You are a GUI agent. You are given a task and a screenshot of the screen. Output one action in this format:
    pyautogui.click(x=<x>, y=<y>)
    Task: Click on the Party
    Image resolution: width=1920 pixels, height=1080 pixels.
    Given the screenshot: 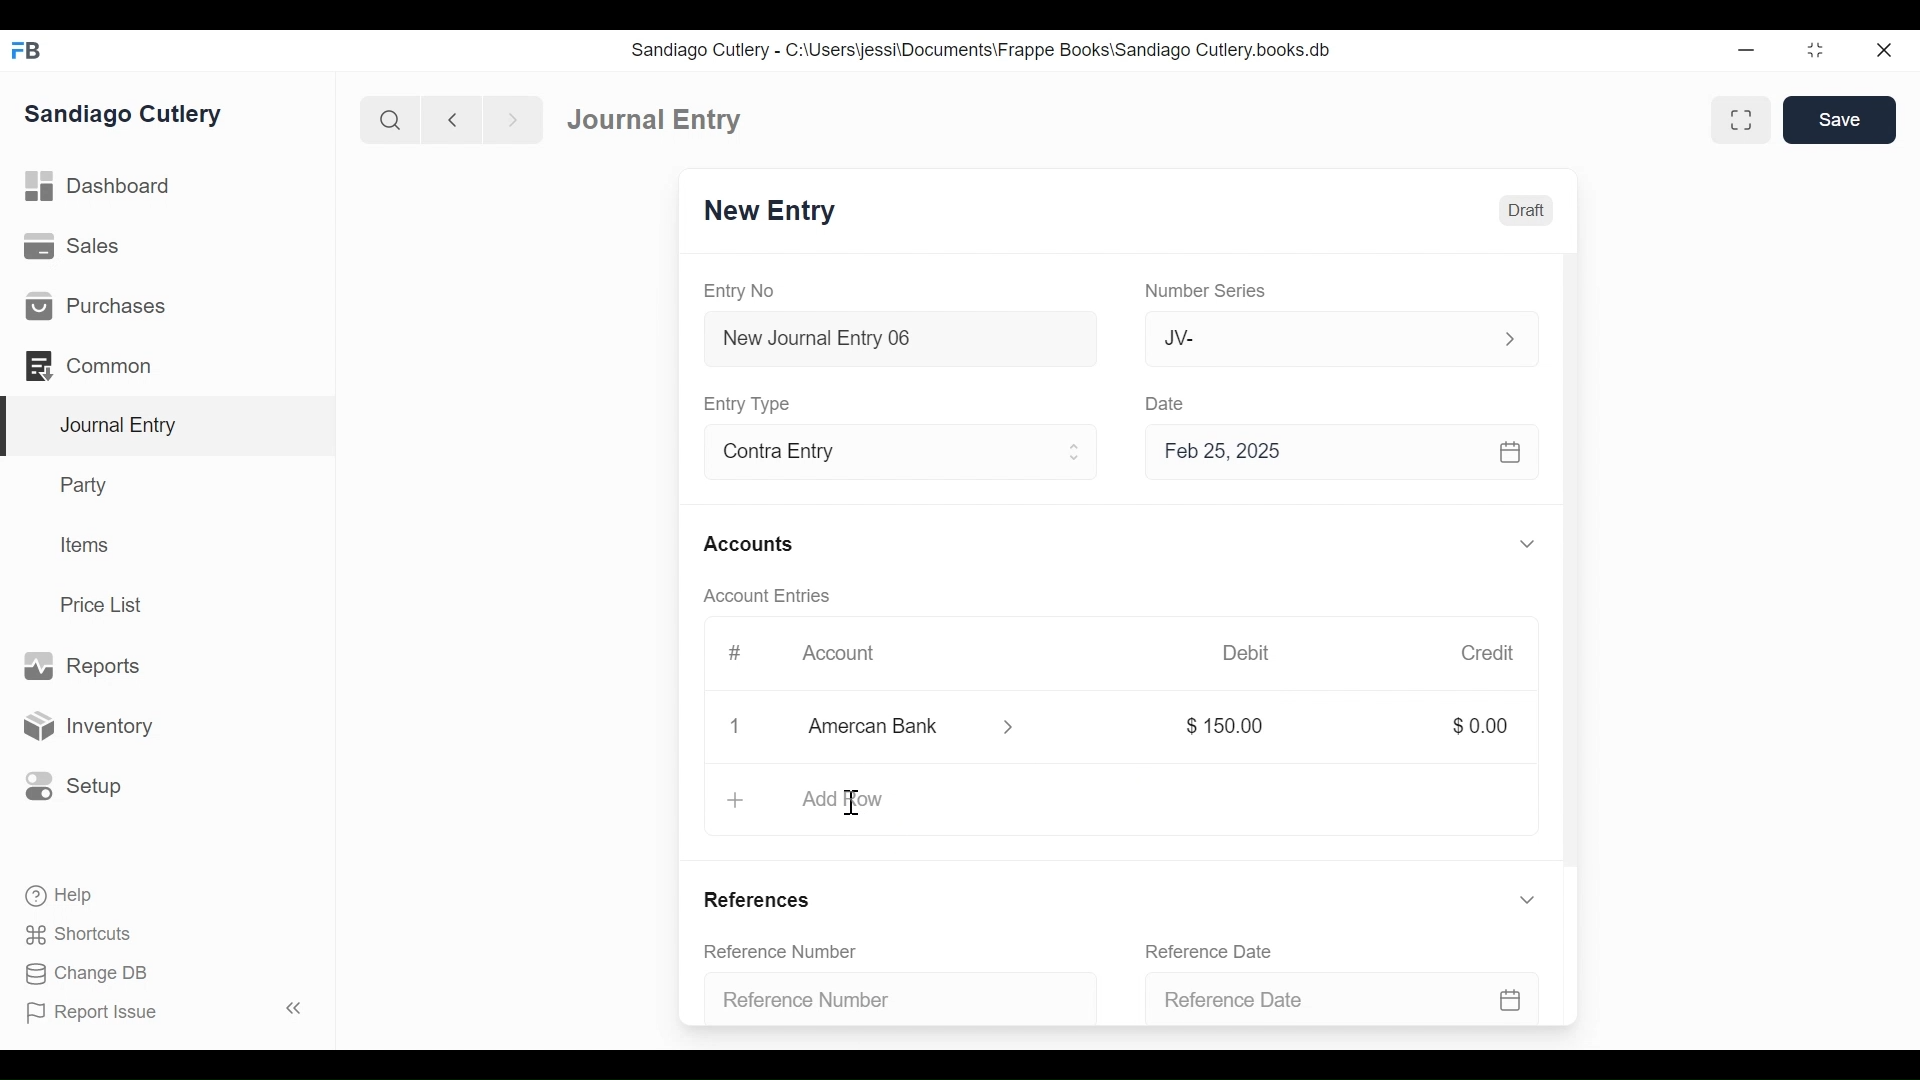 What is the action you would take?
    pyautogui.click(x=88, y=484)
    